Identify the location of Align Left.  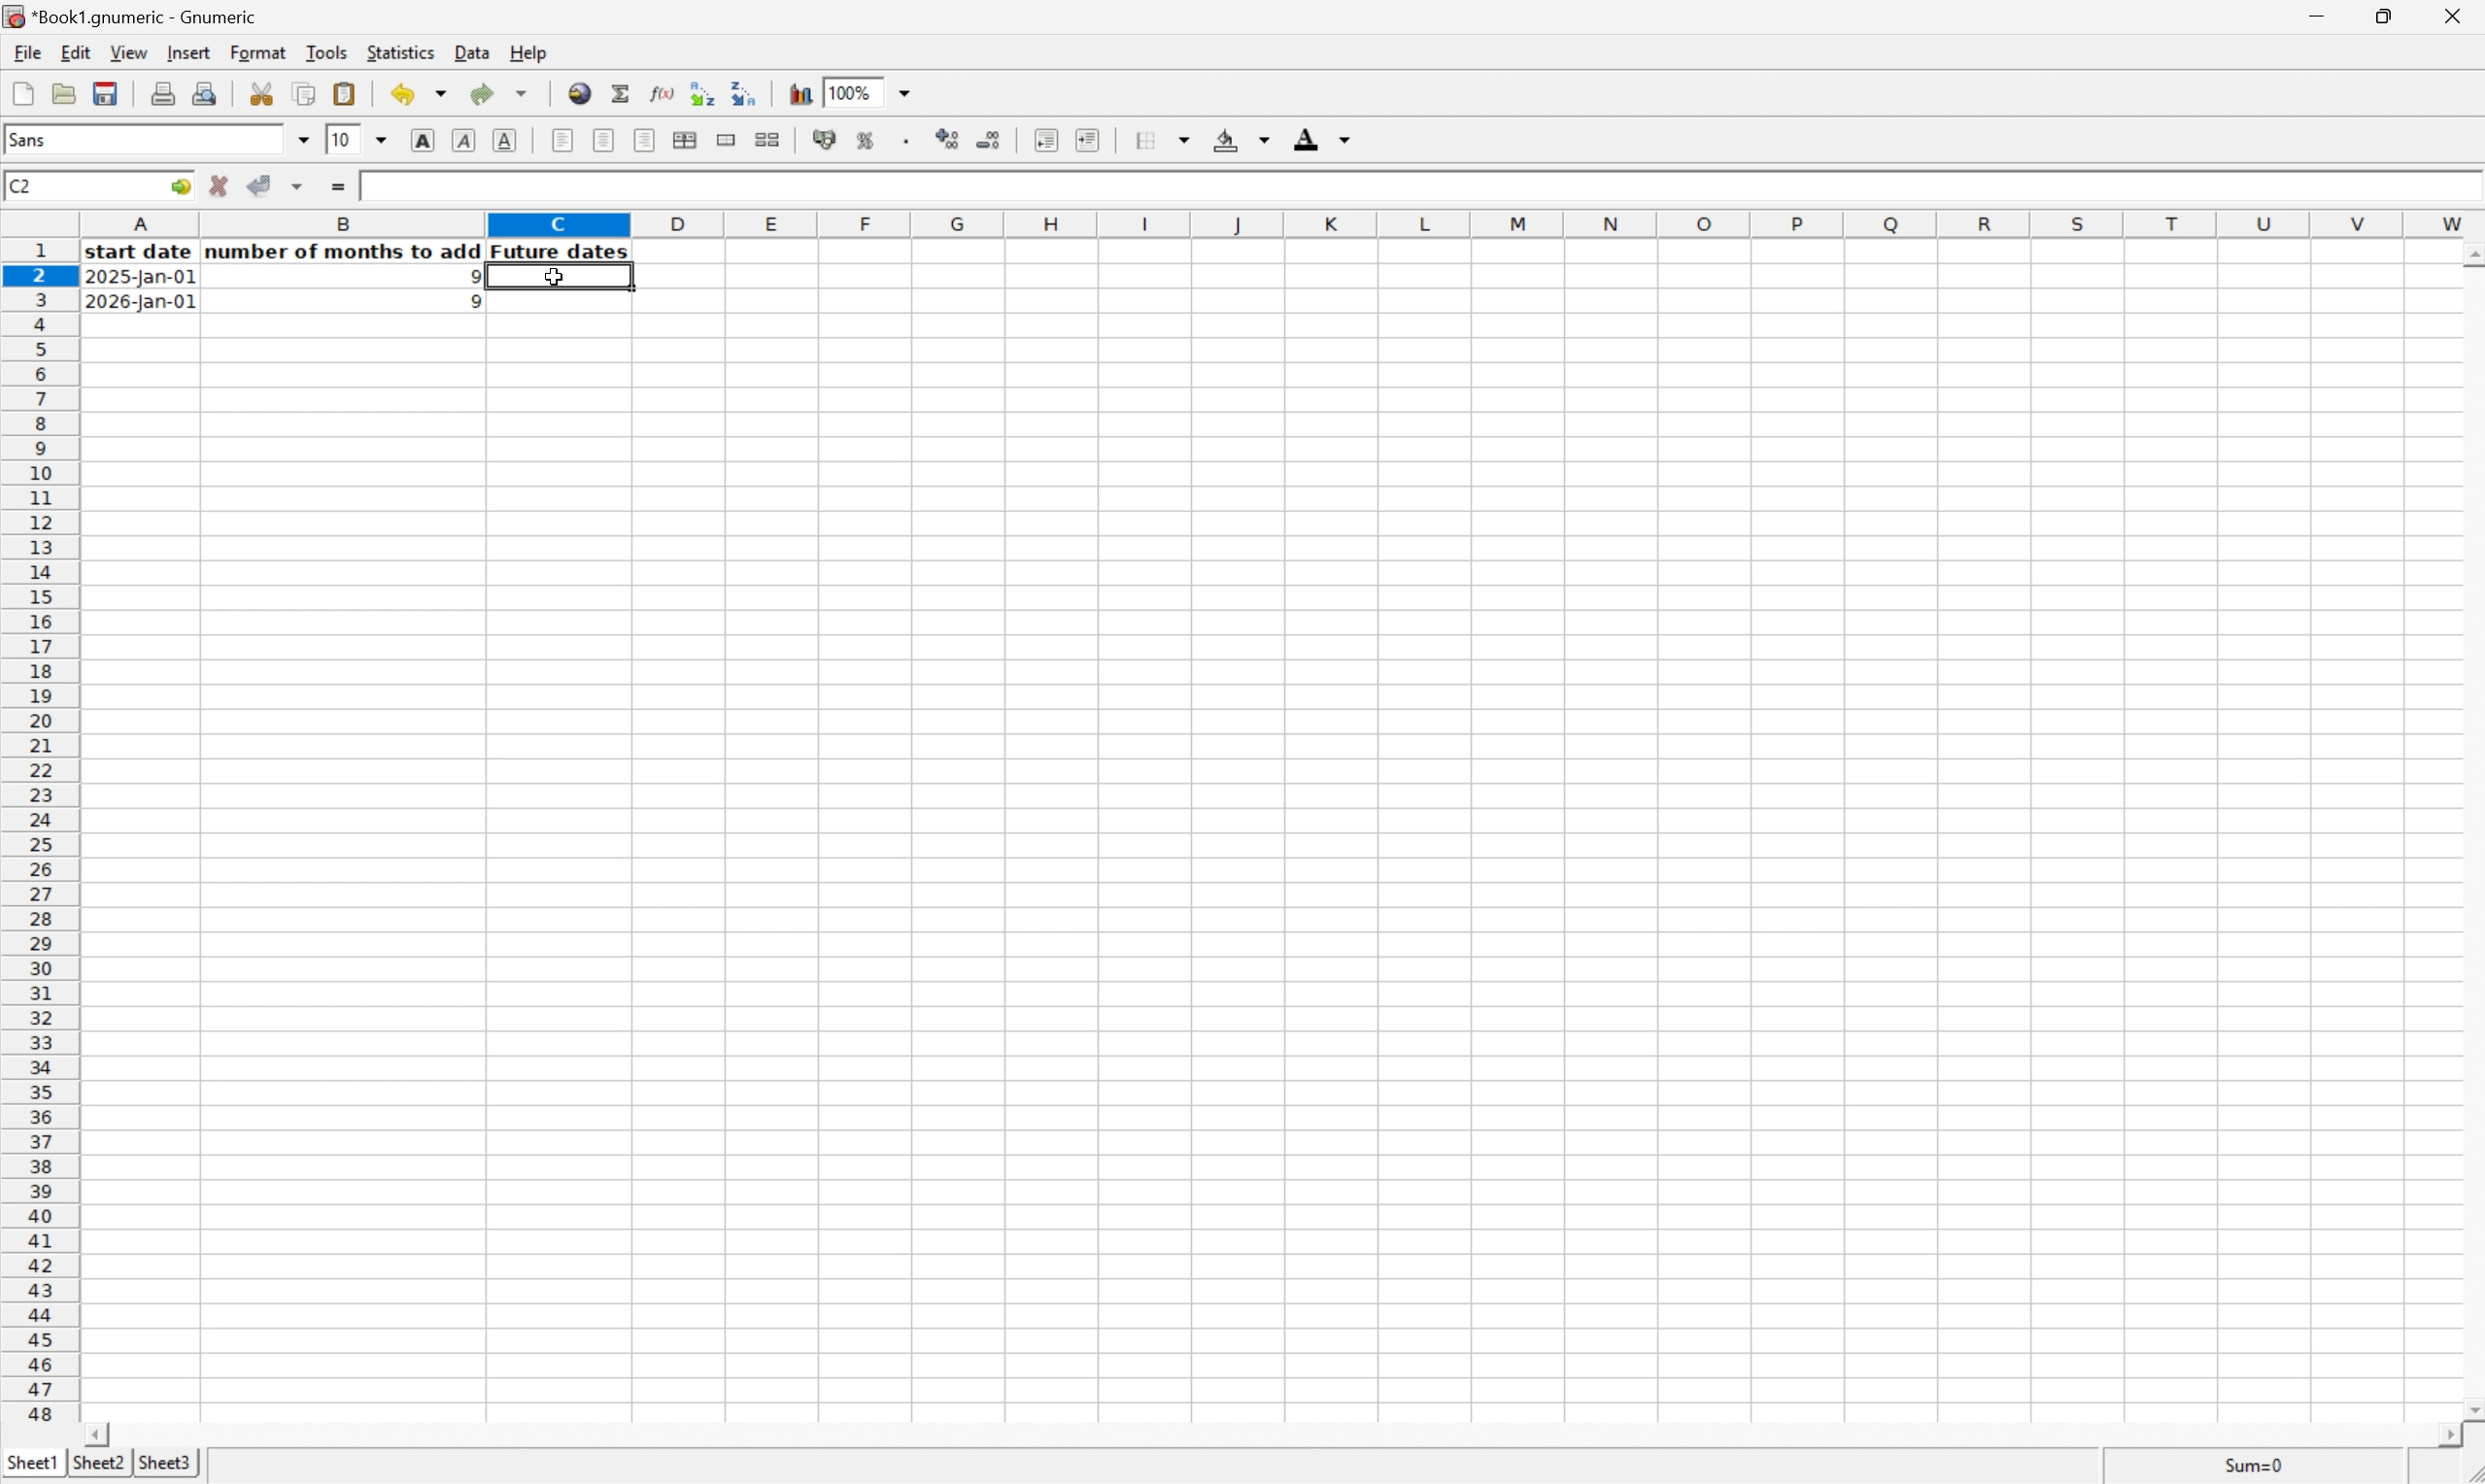
(561, 140).